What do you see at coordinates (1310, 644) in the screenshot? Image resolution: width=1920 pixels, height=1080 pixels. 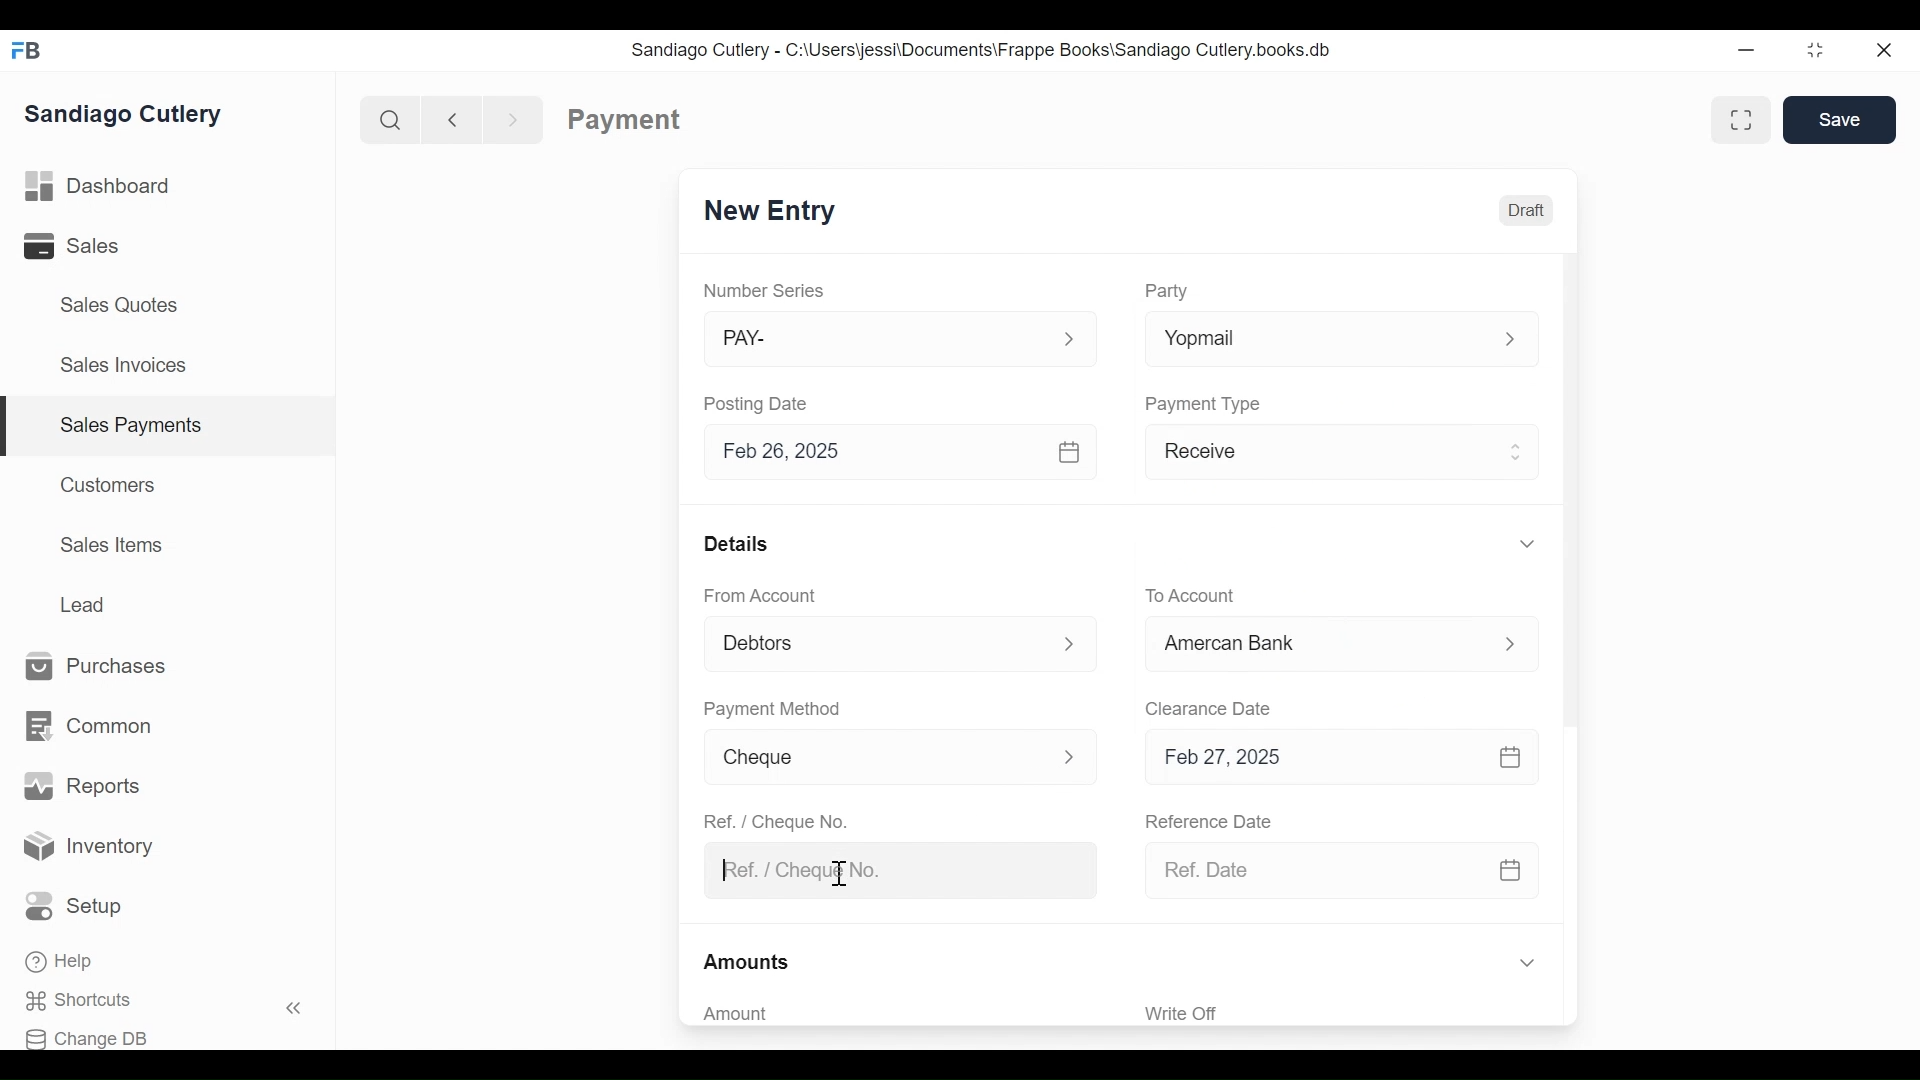 I see `Cash` at bounding box center [1310, 644].